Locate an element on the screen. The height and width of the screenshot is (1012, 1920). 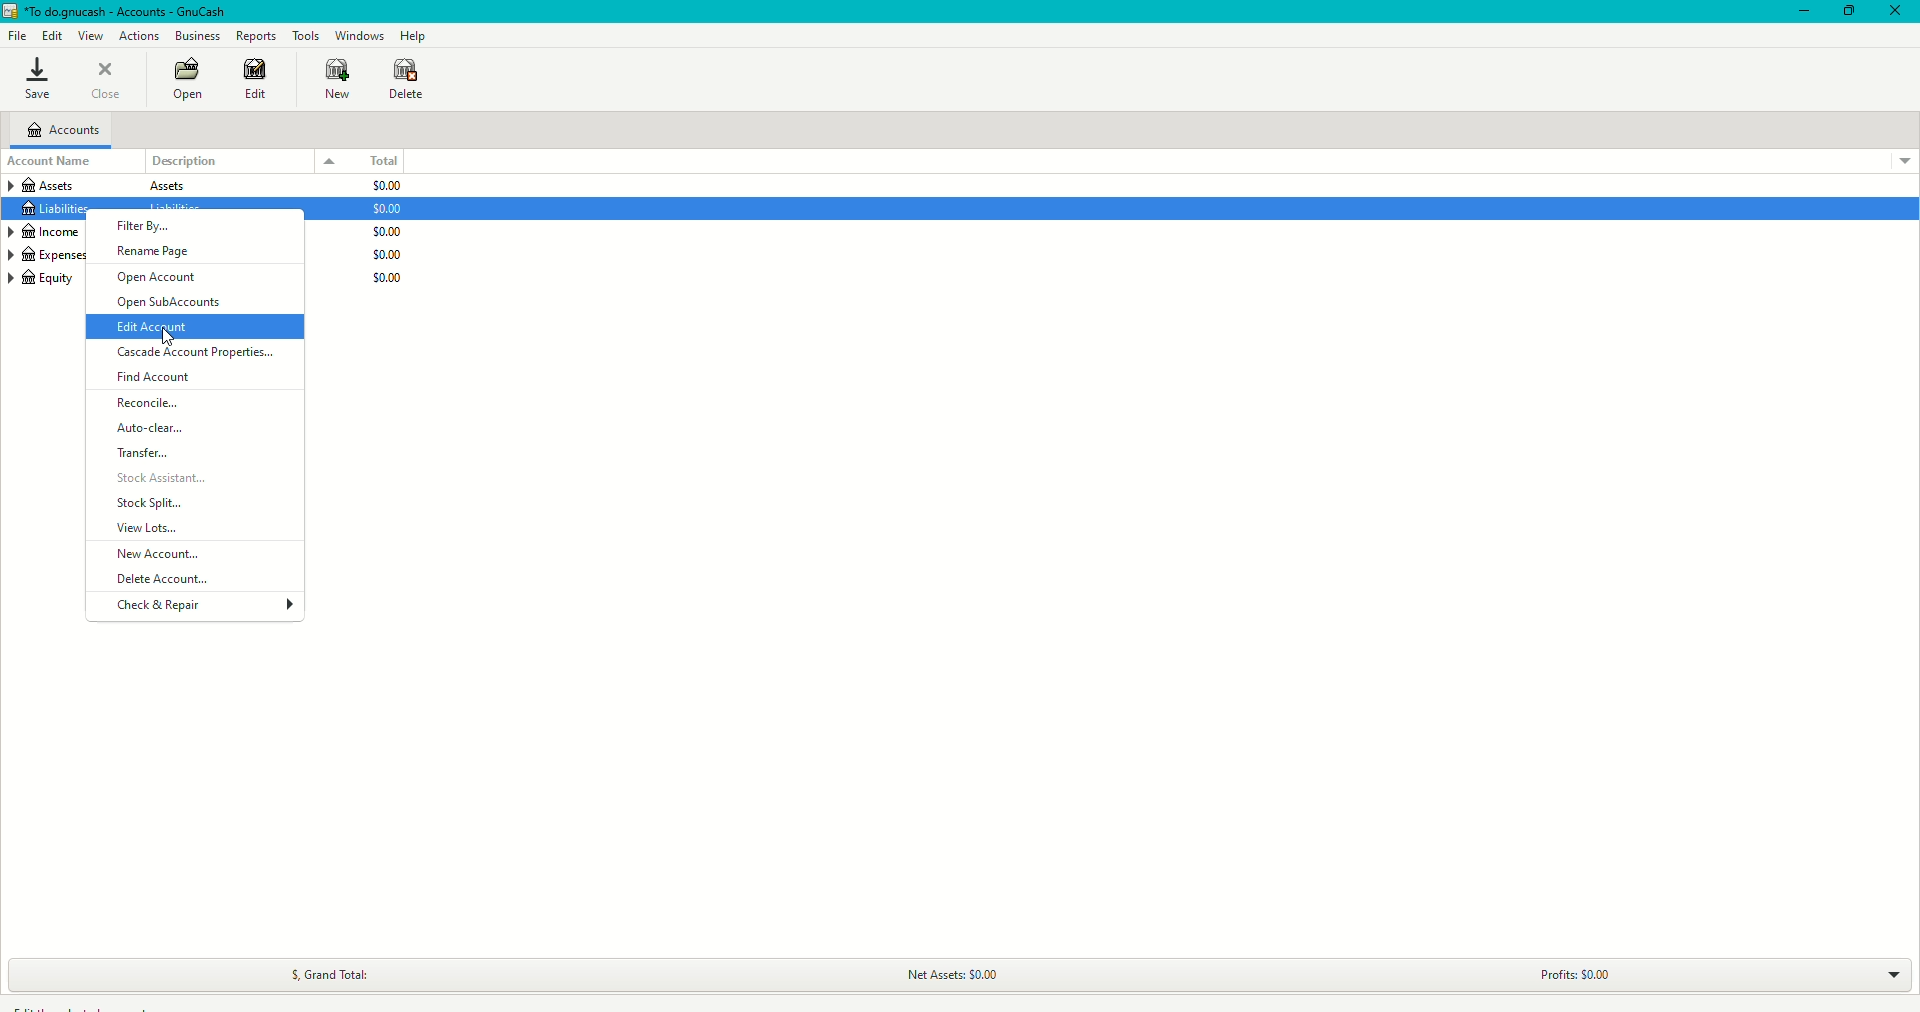
Accounts is located at coordinates (64, 128).